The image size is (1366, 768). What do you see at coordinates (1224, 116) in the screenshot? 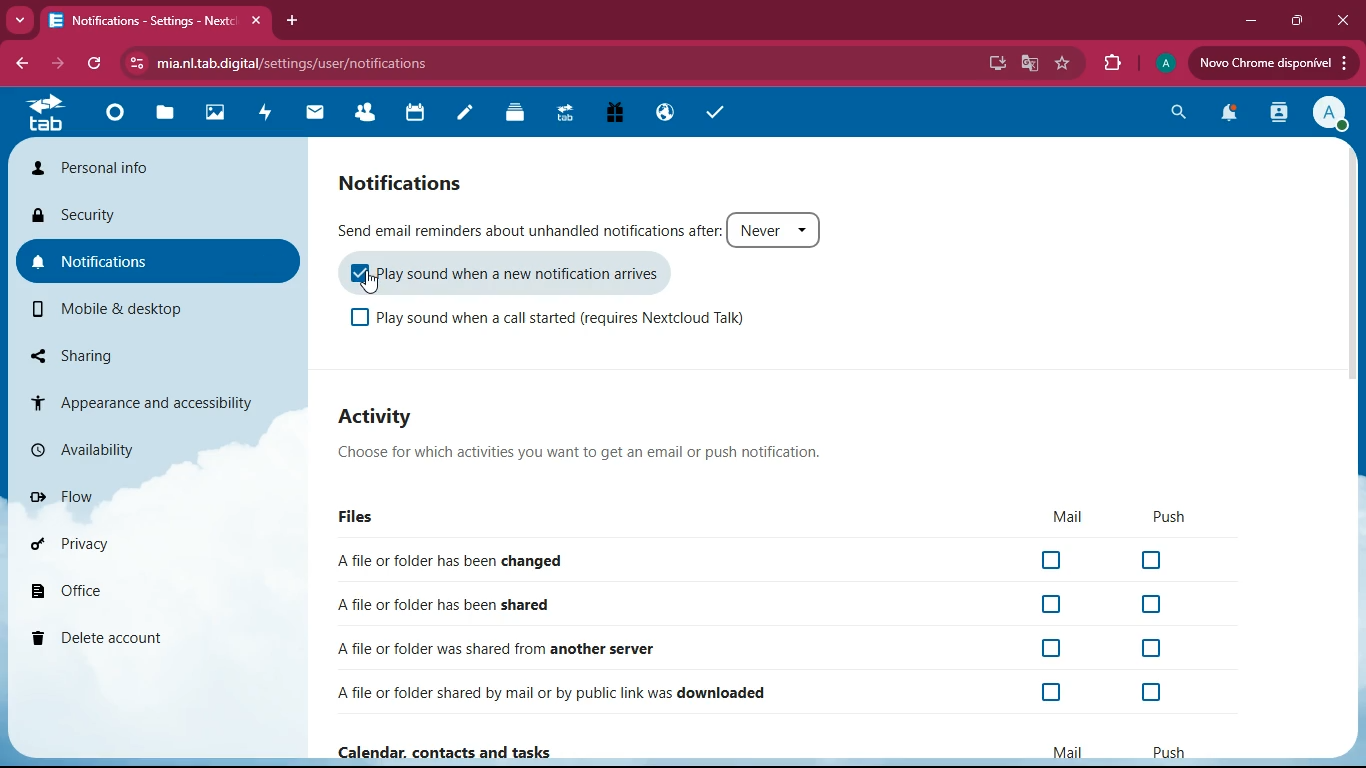
I see `notifications` at bounding box center [1224, 116].